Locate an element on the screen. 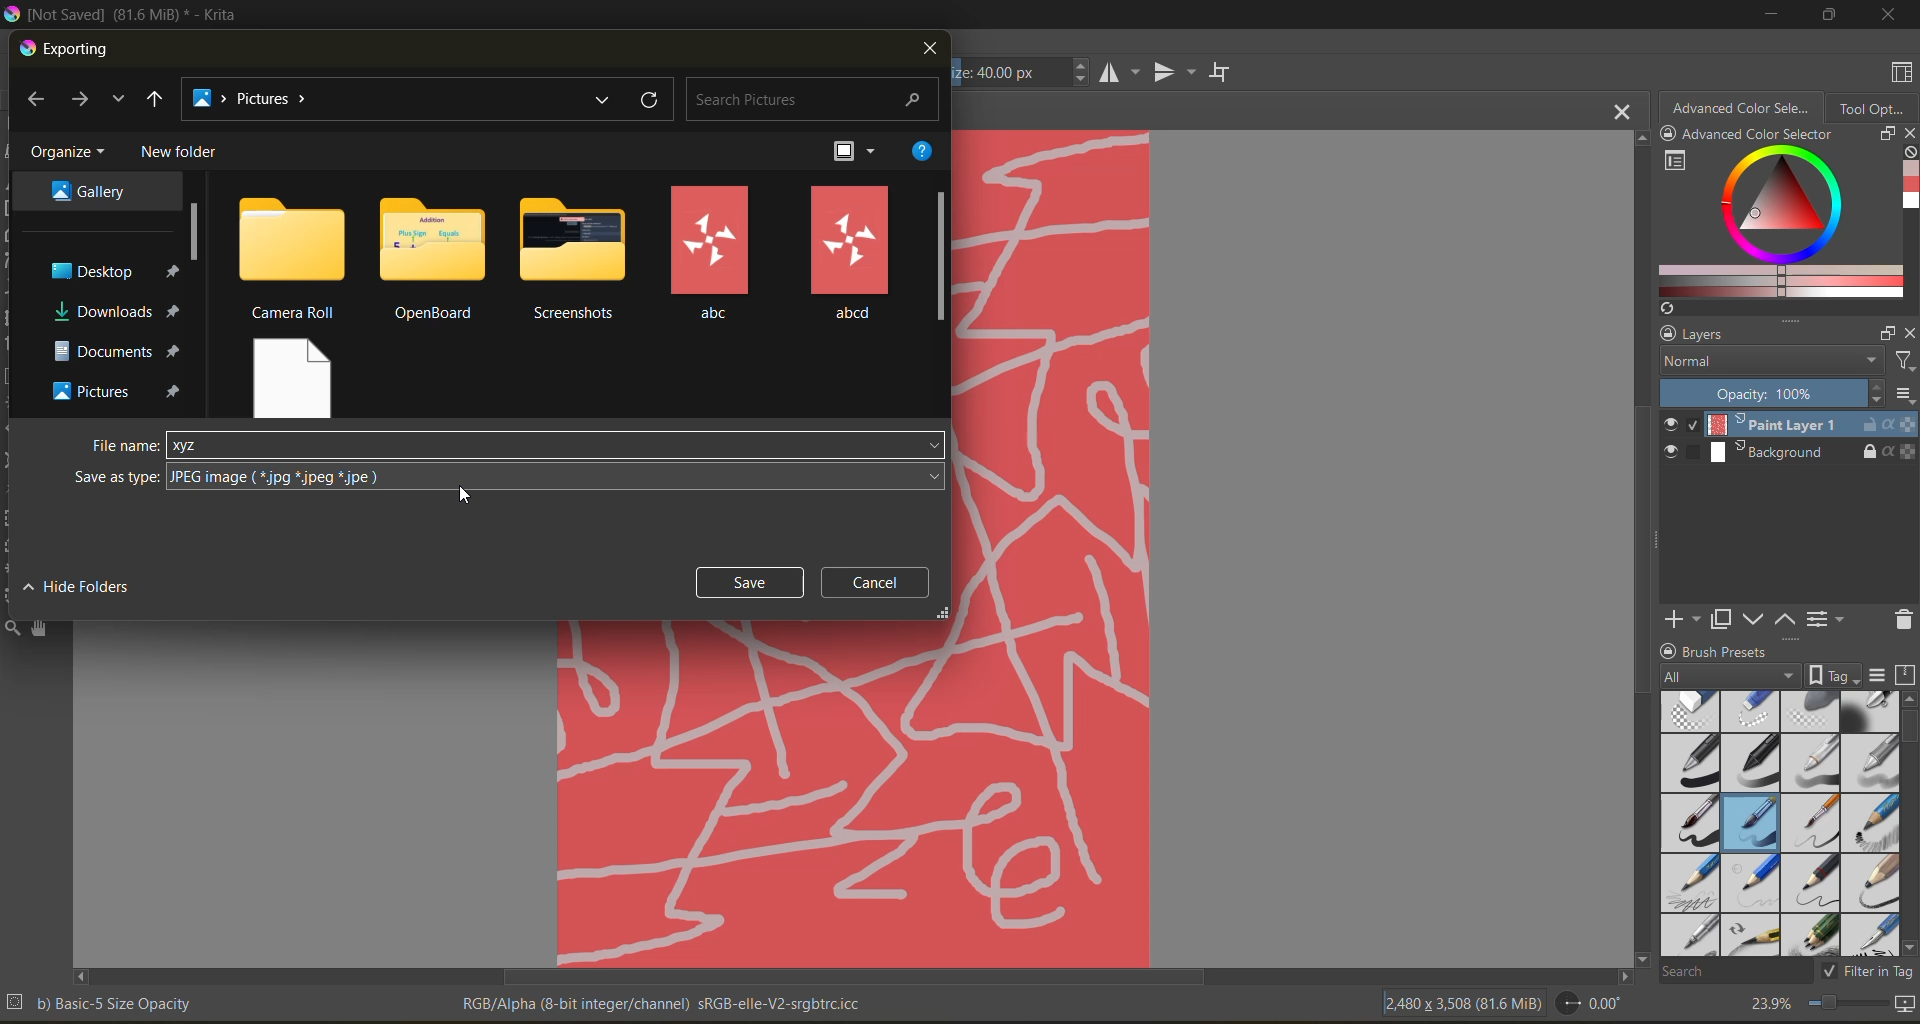  horizontal scroll bar is located at coordinates (852, 977).